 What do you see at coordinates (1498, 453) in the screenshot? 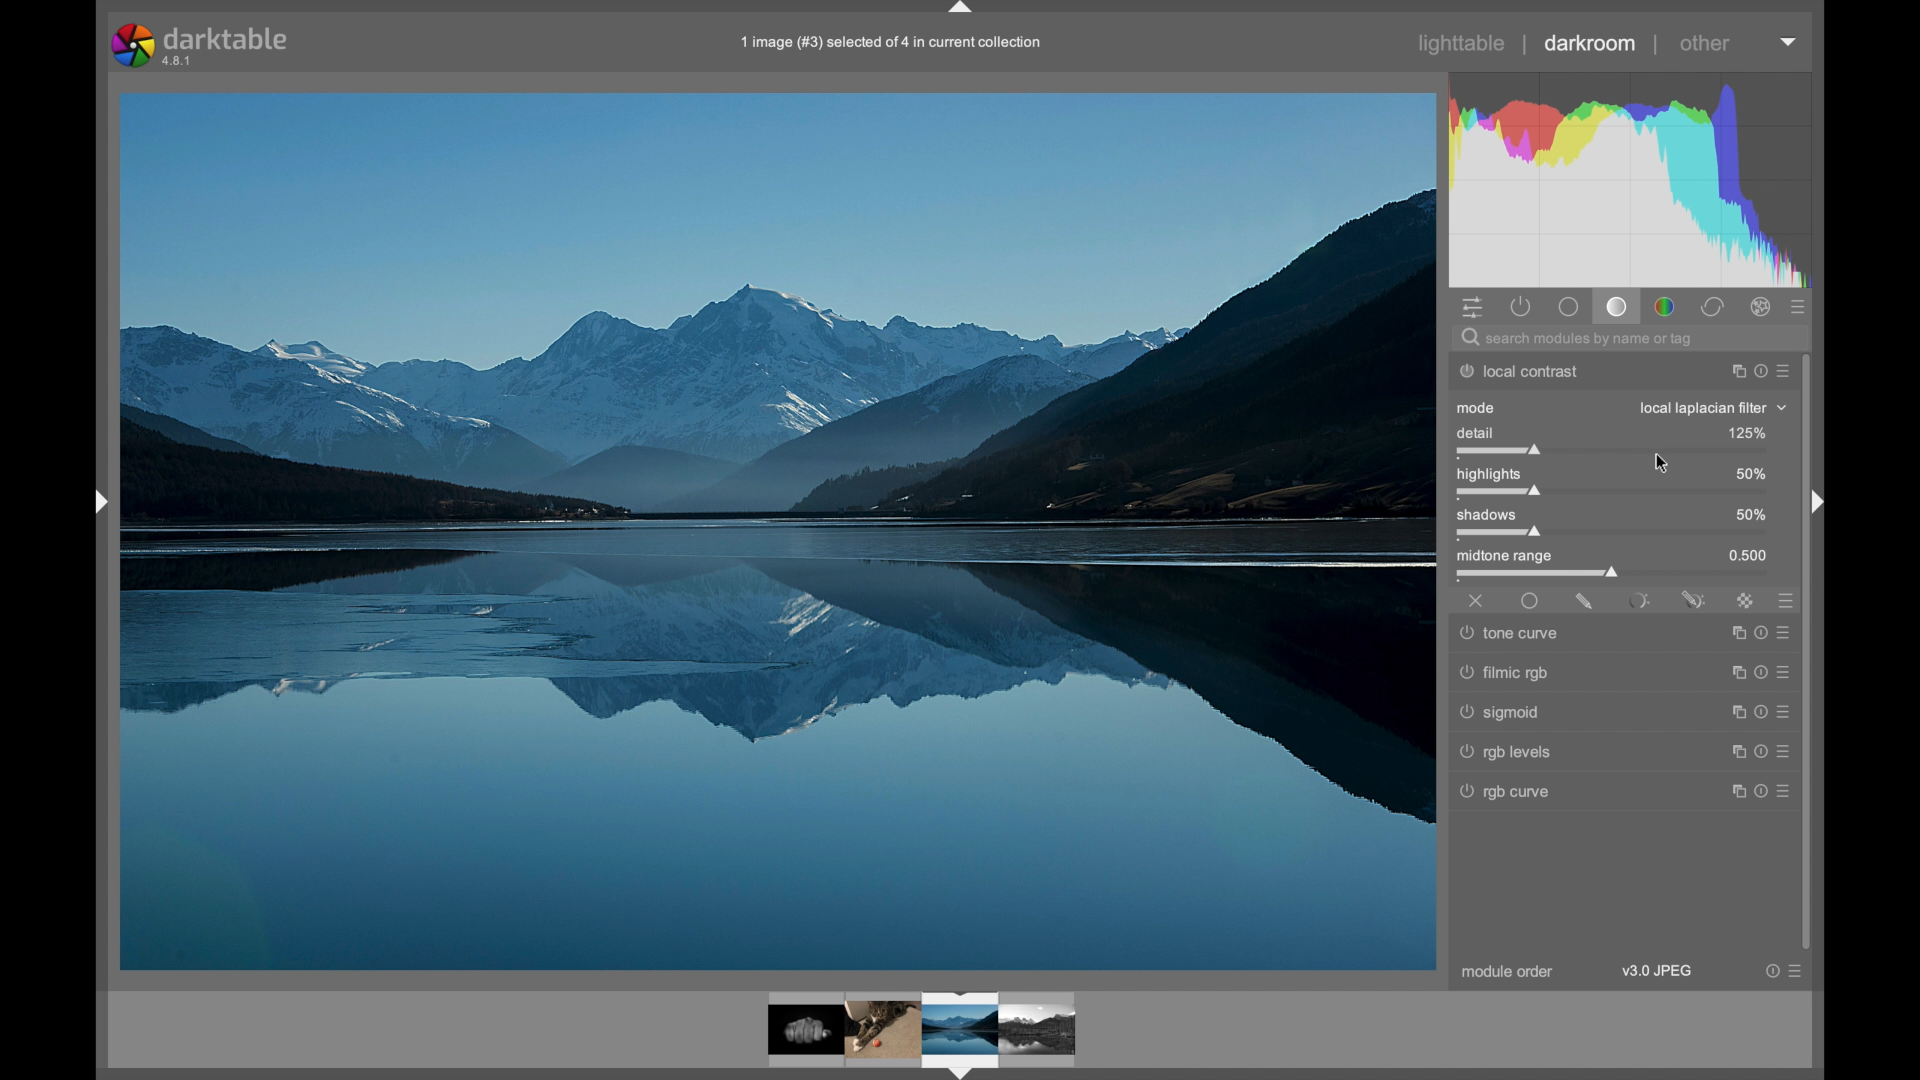
I see `slider` at bounding box center [1498, 453].